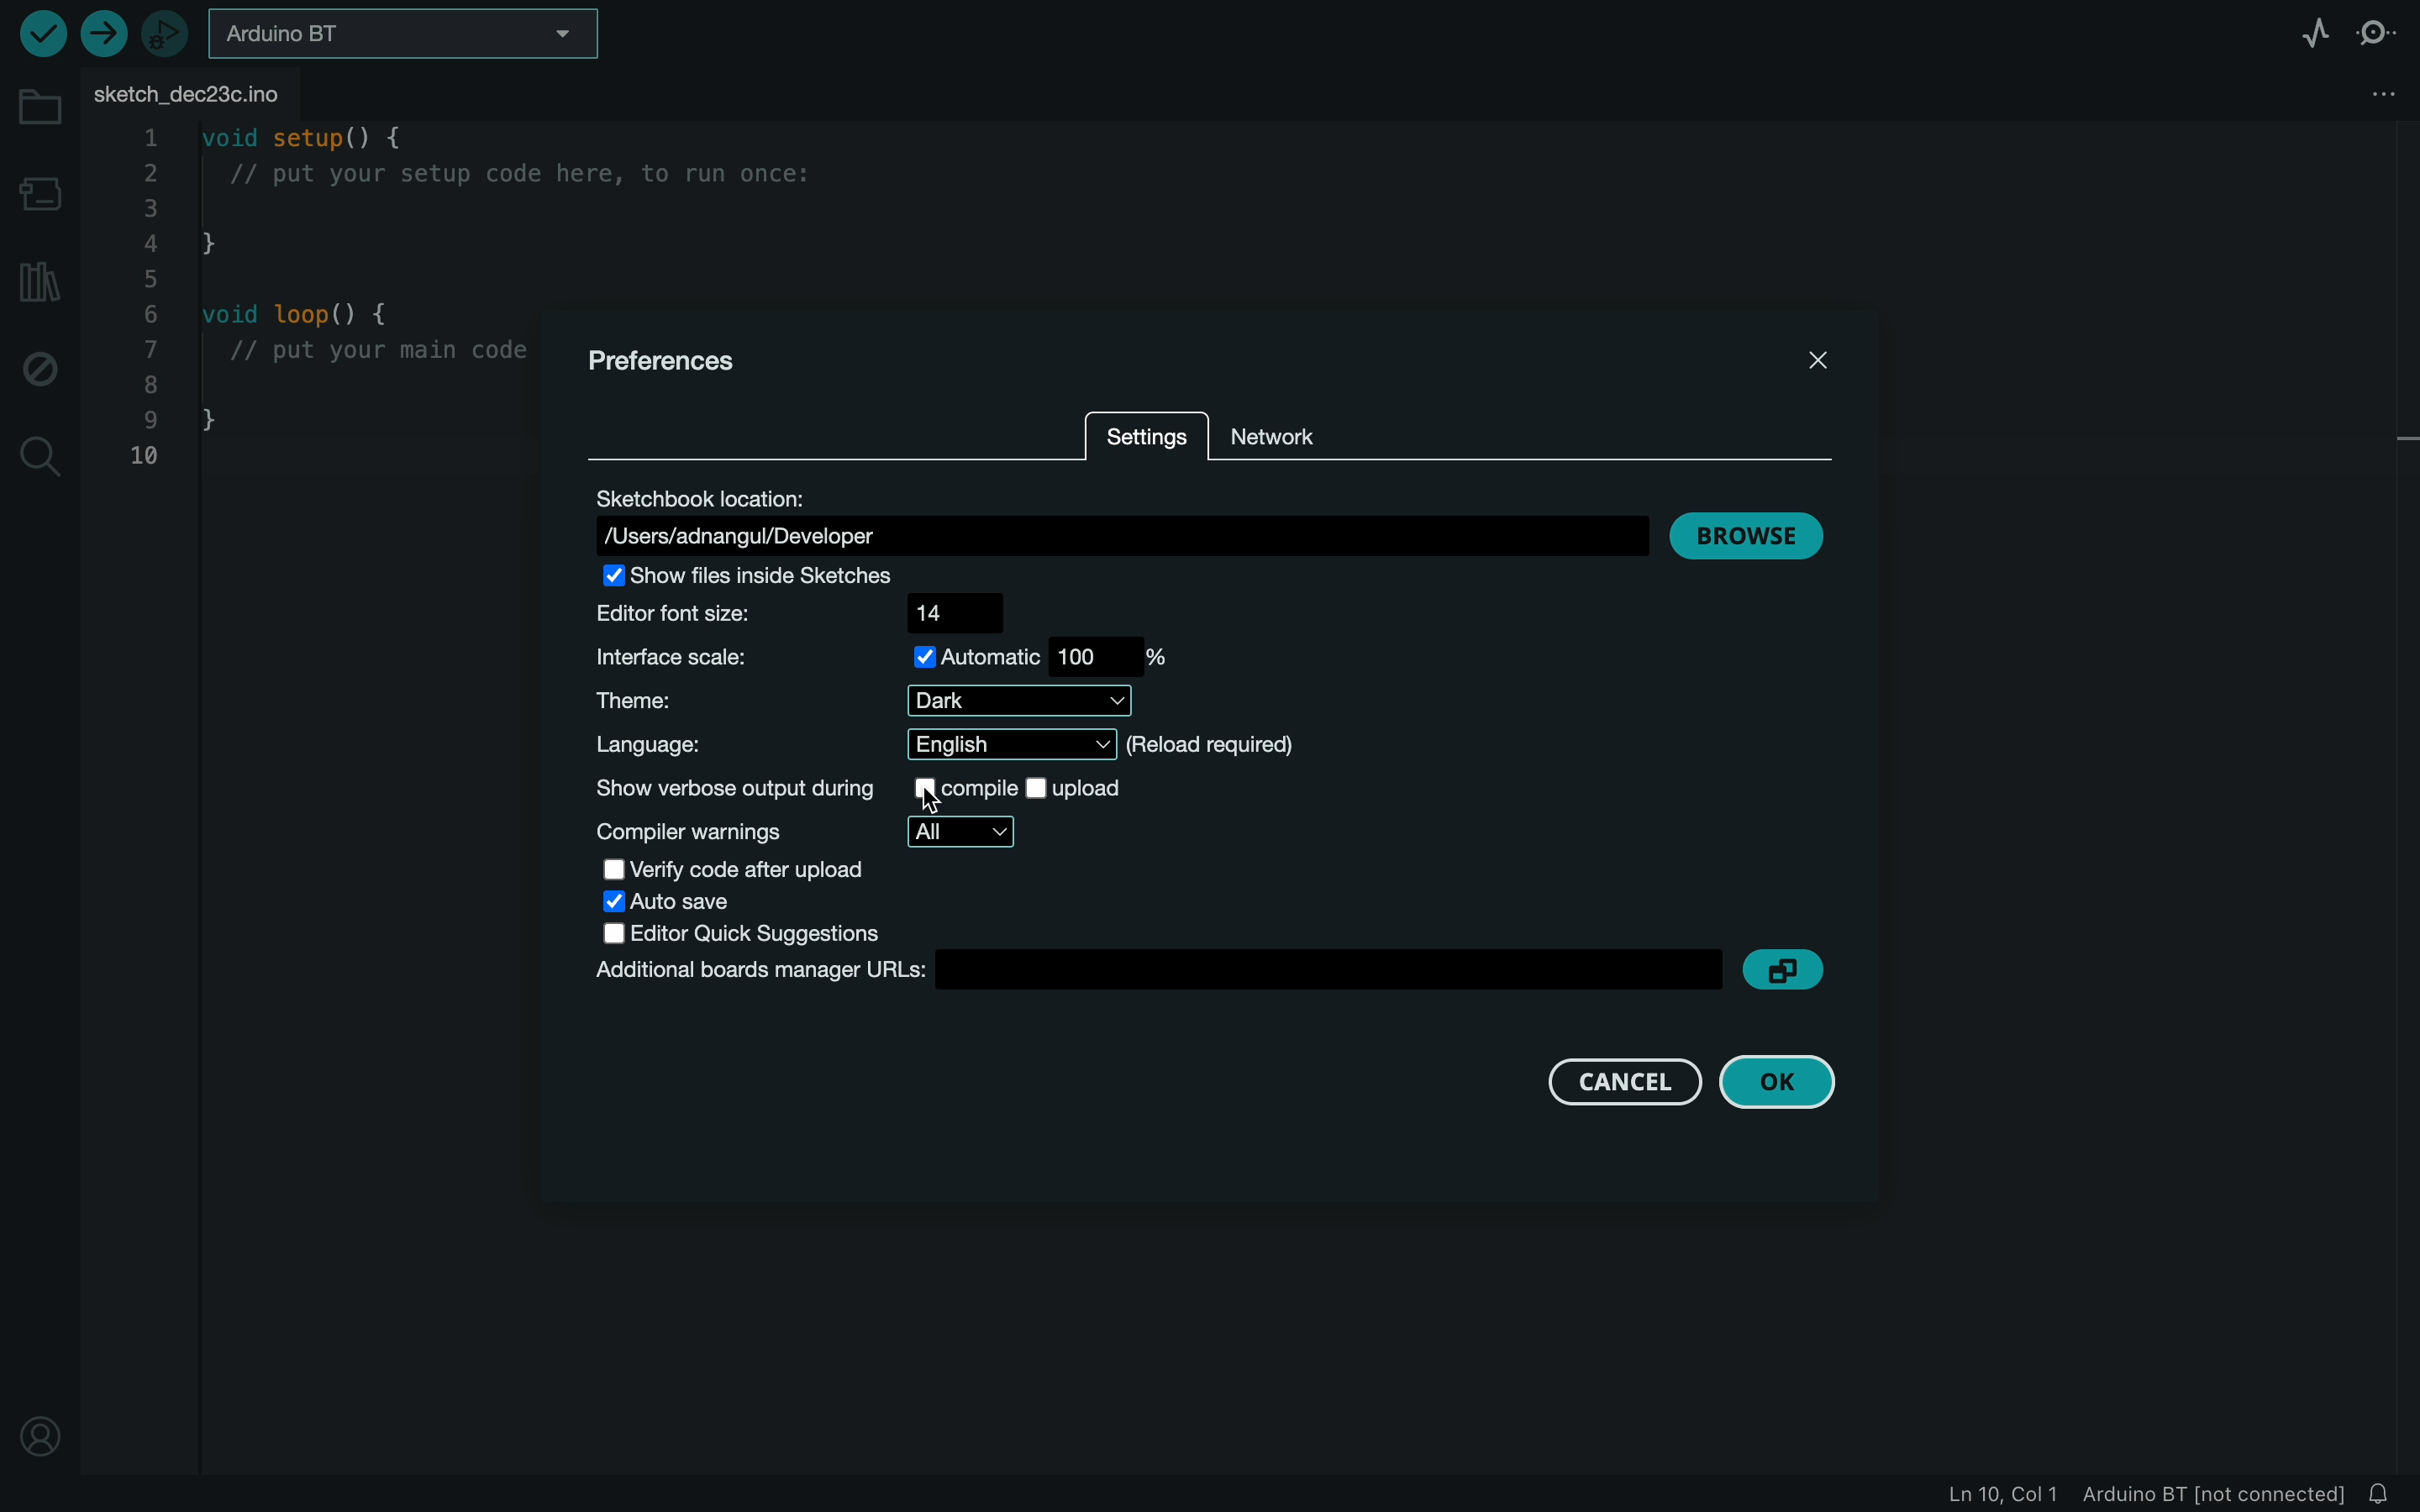 This screenshot has height=1512, width=2420. What do you see at coordinates (1789, 965) in the screenshot?
I see `copy` at bounding box center [1789, 965].